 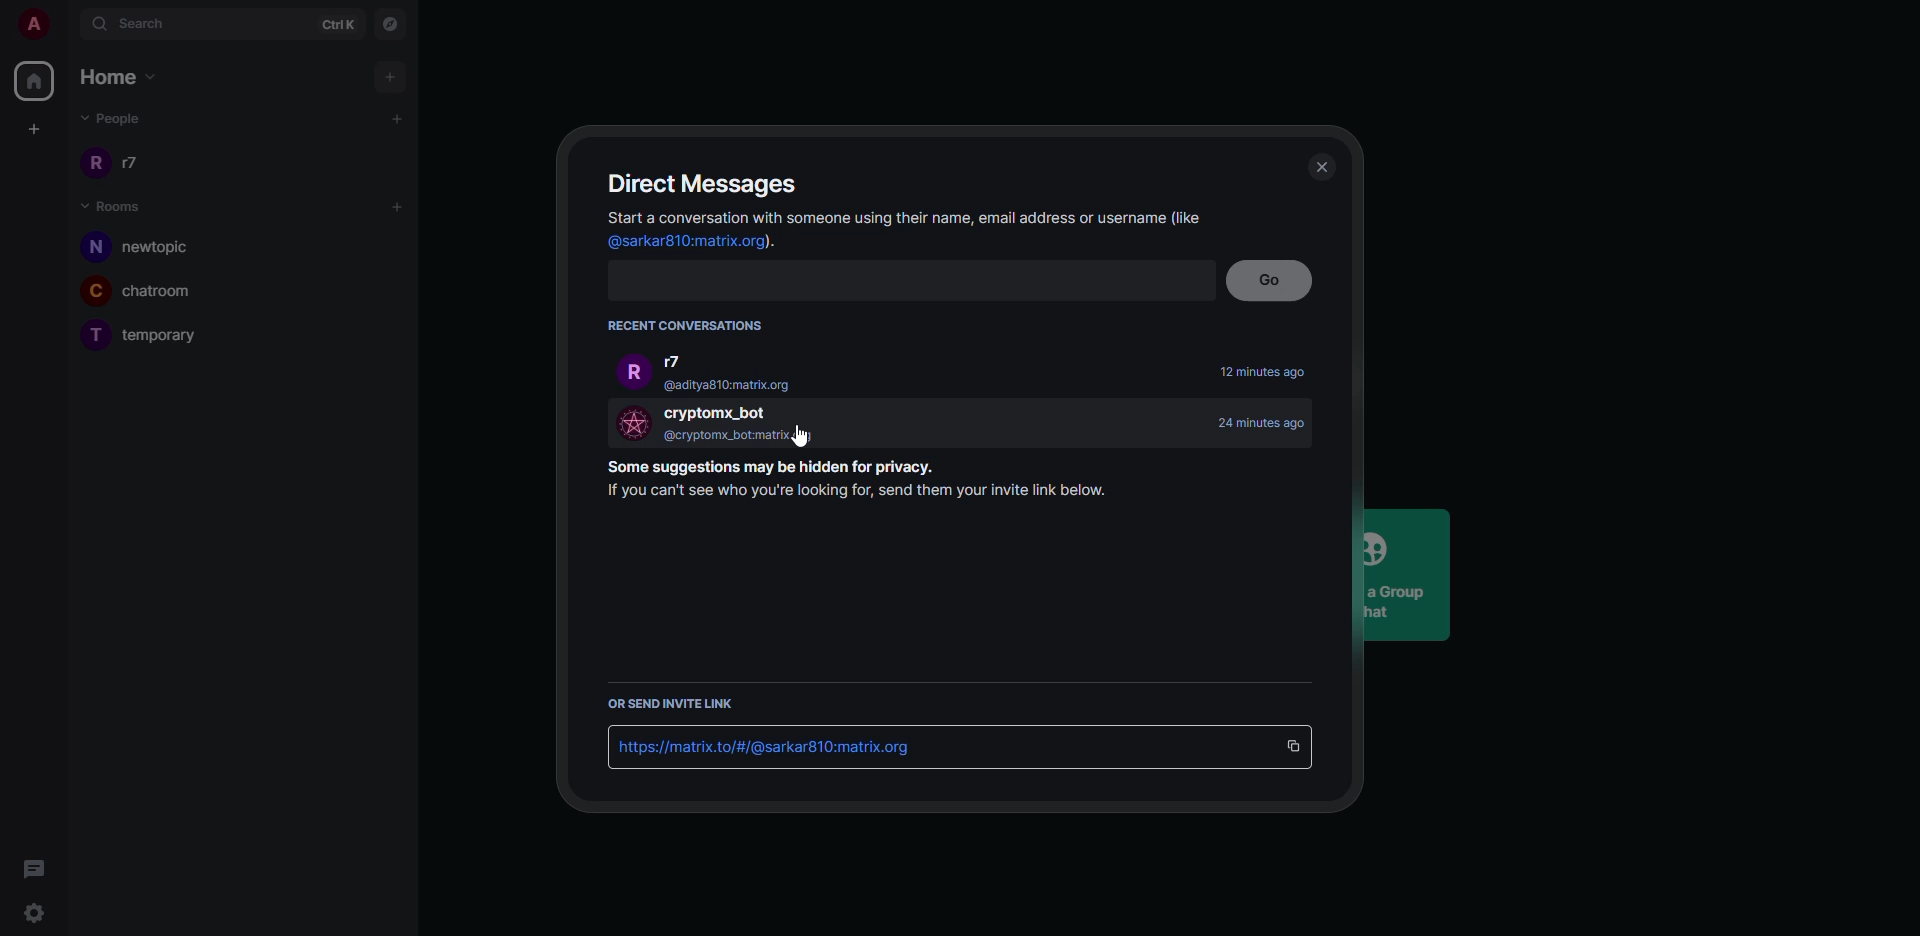 I want to click on @cryptomx_bot:matrix, so click(x=734, y=437).